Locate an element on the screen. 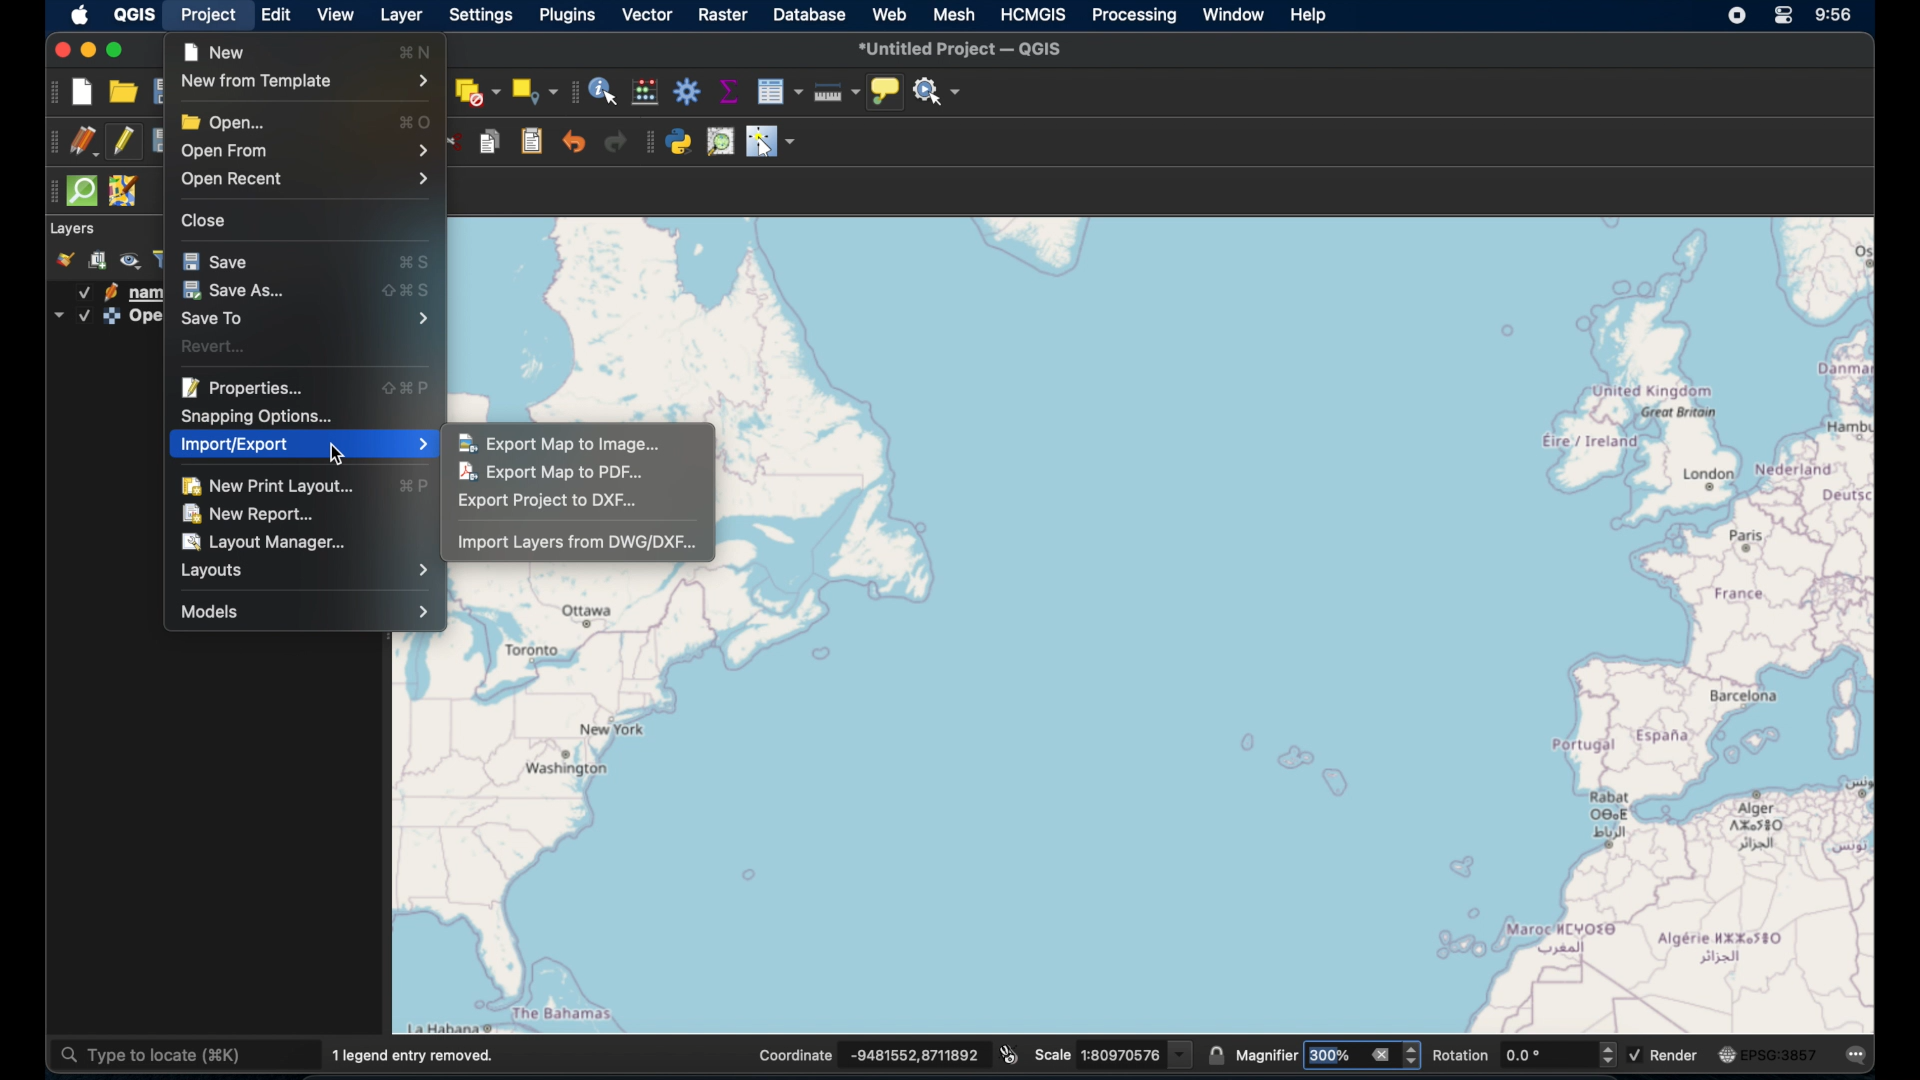  export map to pdf is located at coordinates (557, 473).